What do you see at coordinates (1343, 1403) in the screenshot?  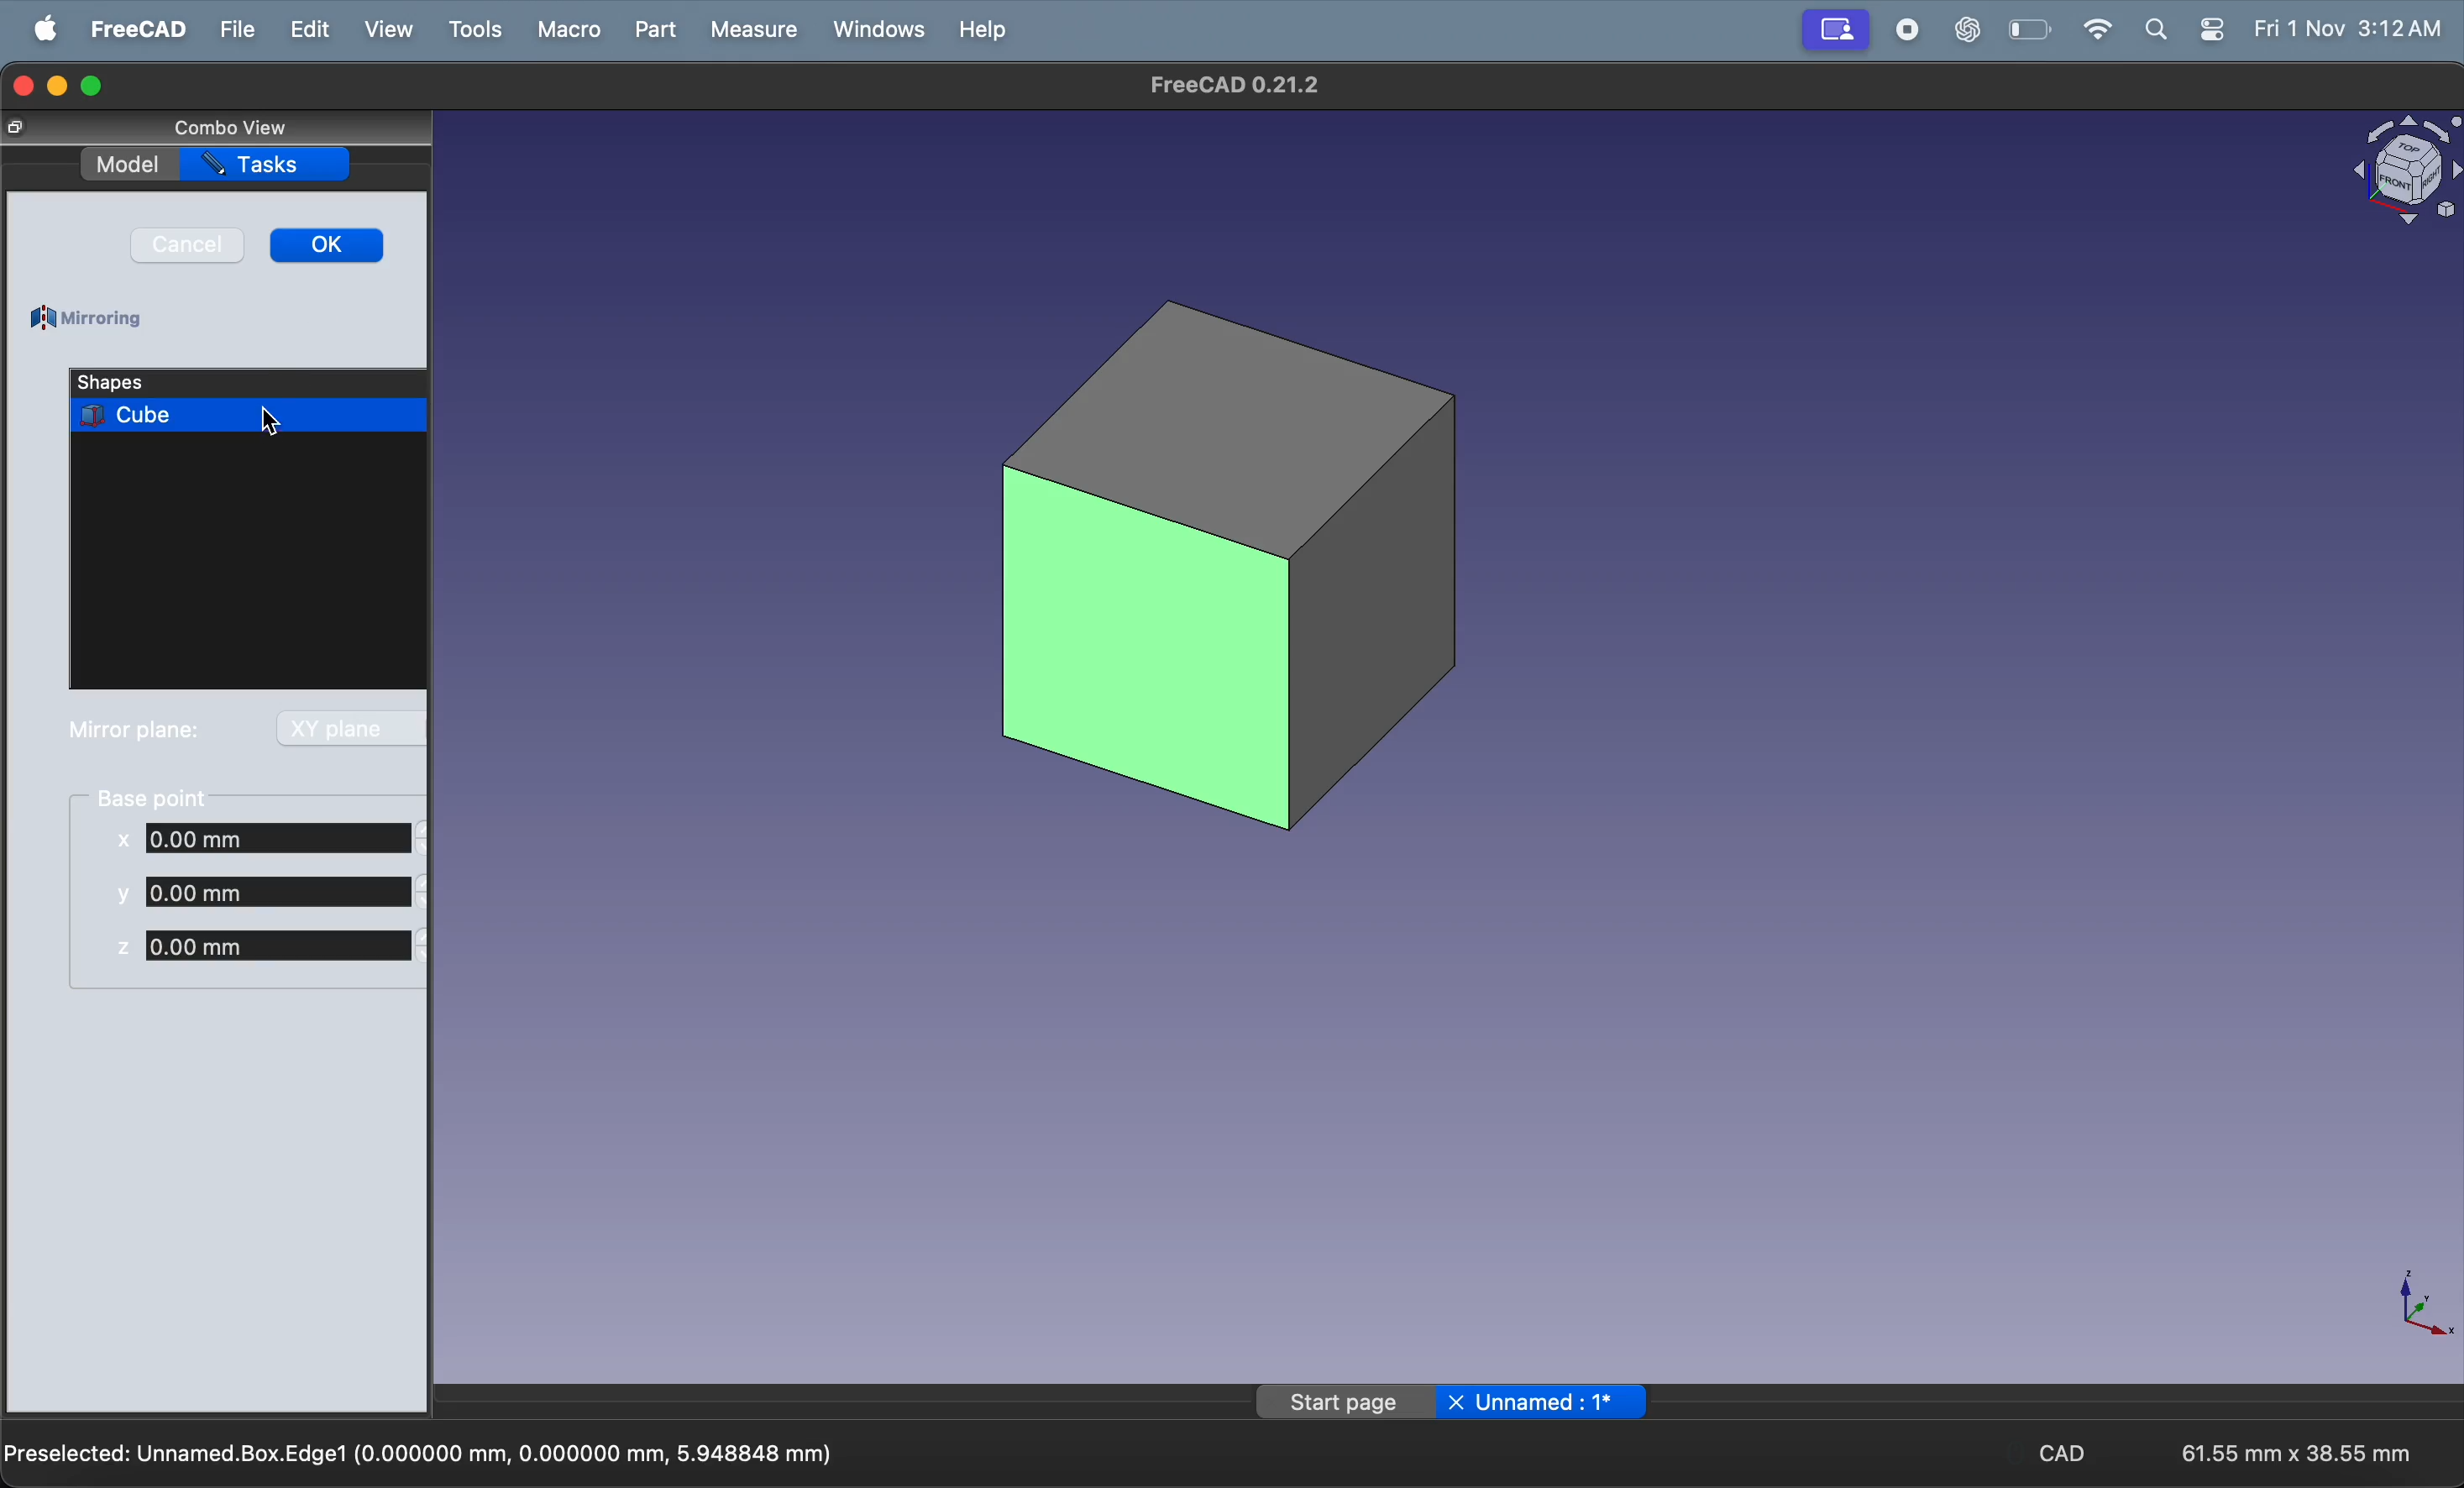 I see `start page` at bounding box center [1343, 1403].